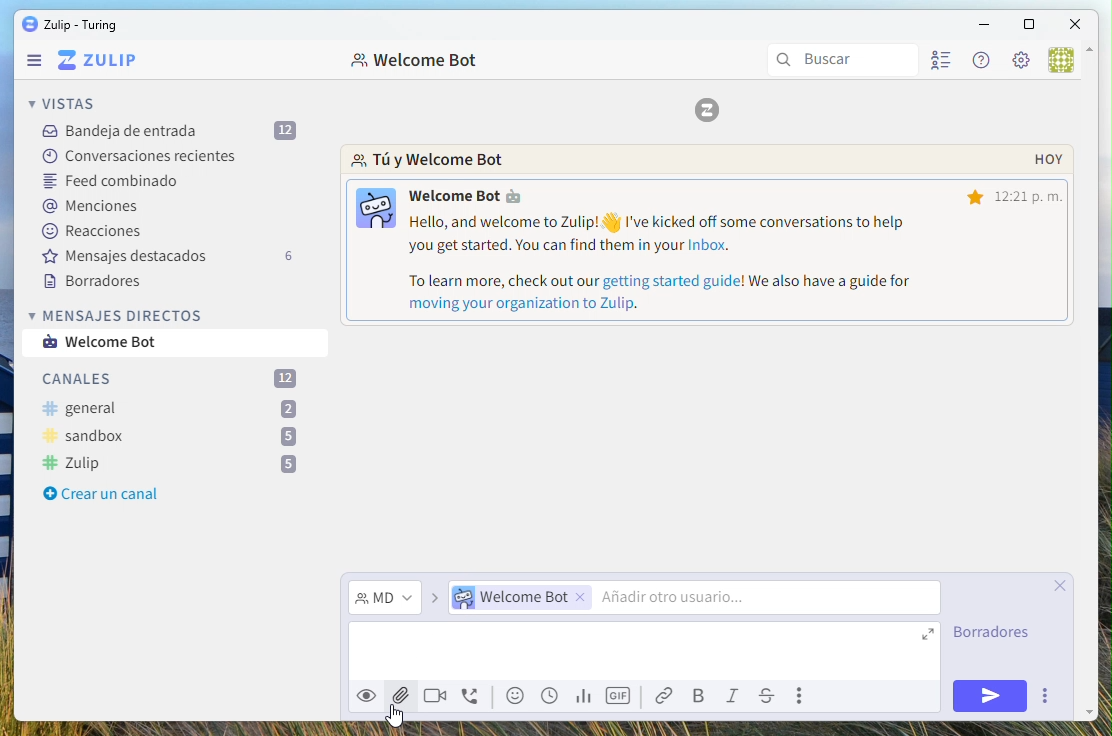  What do you see at coordinates (399, 694) in the screenshot?
I see `attachment` at bounding box center [399, 694].